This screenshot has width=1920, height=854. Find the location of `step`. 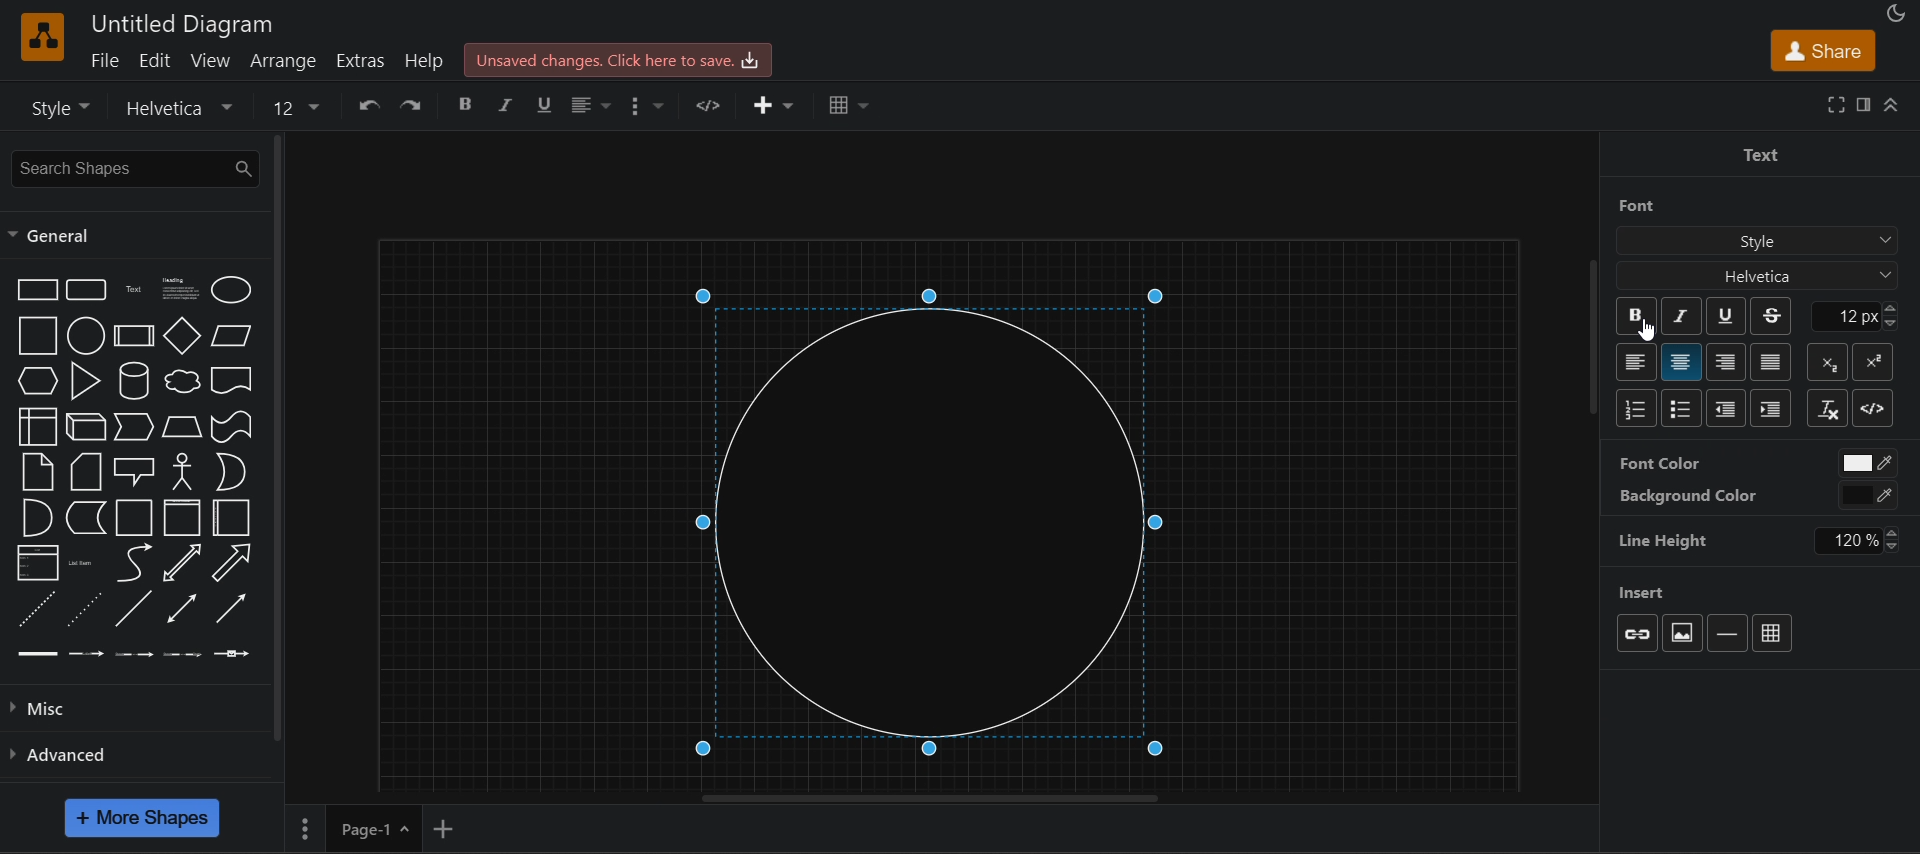

step is located at coordinates (132, 431).